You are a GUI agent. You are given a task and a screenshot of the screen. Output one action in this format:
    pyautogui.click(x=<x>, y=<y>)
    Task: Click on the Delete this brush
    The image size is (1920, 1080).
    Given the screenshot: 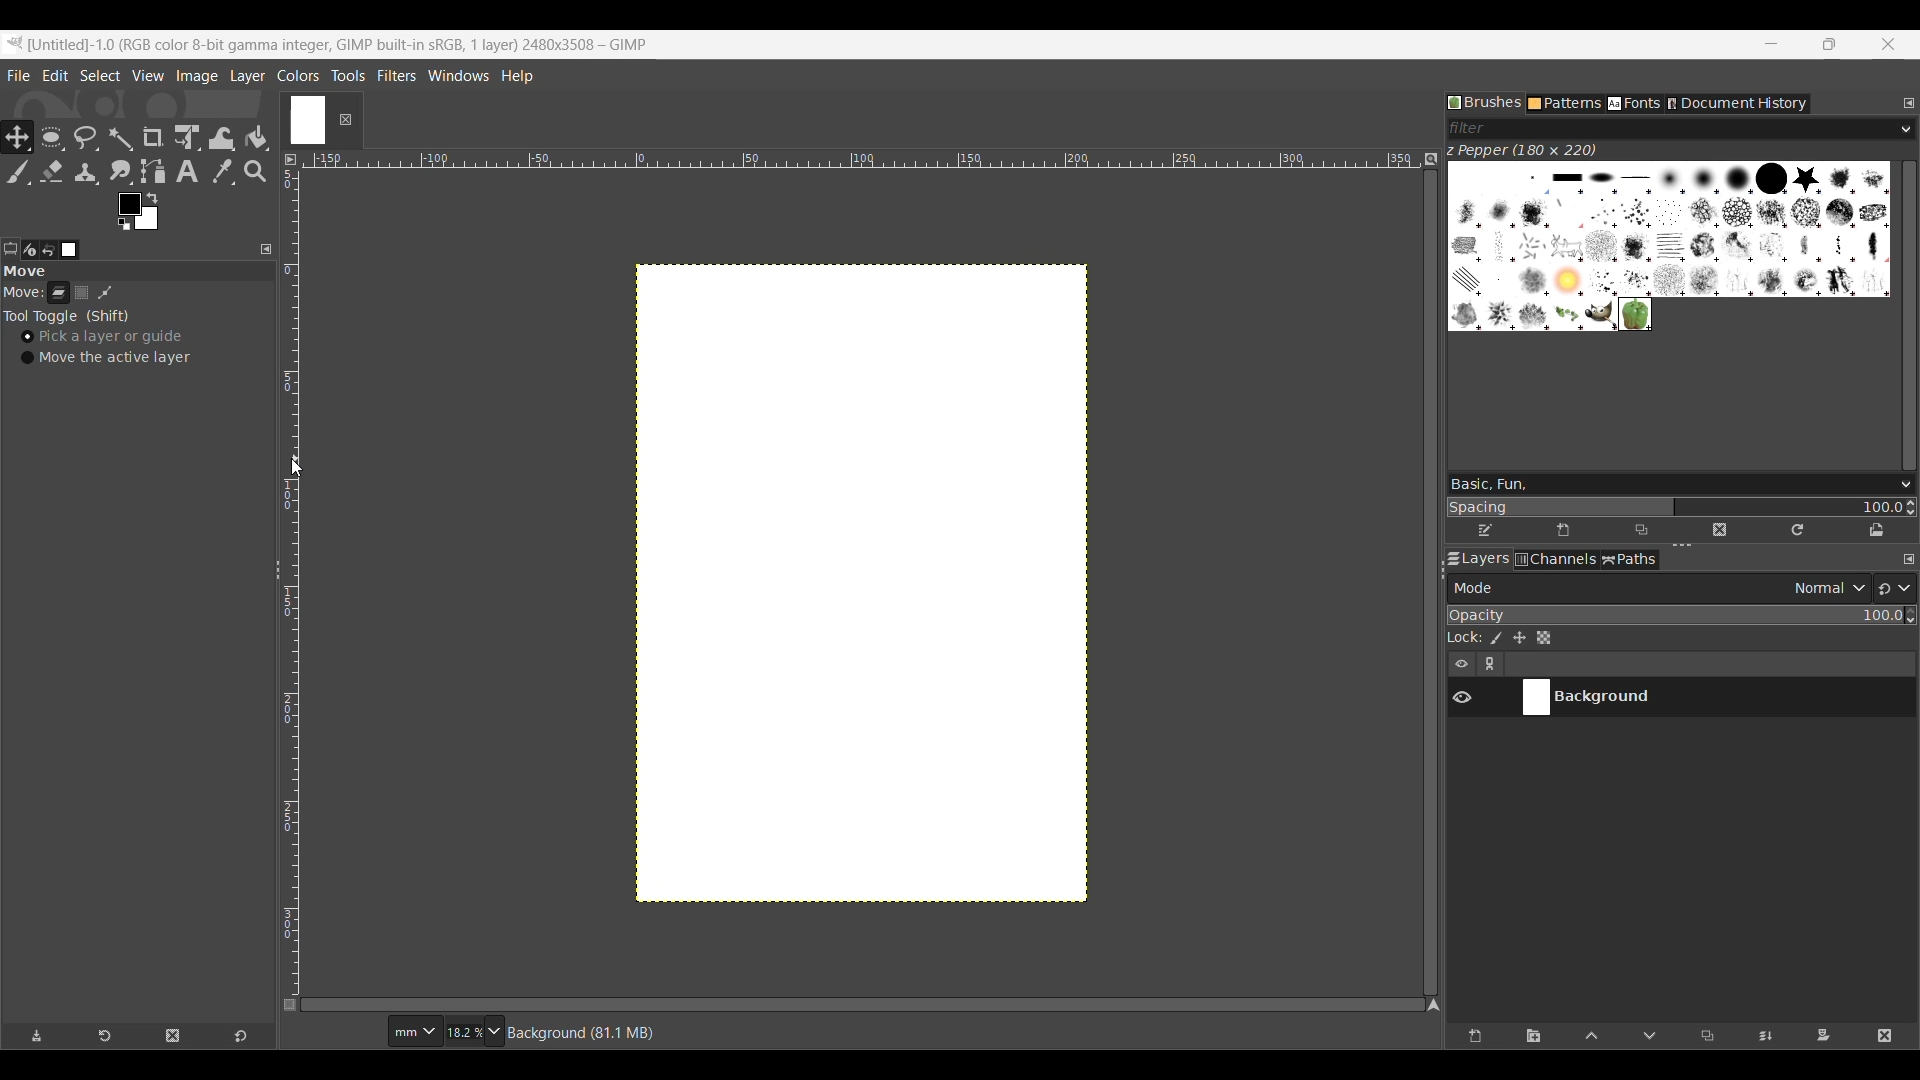 What is the action you would take?
    pyautogui.click(x=1719, y=531)
    